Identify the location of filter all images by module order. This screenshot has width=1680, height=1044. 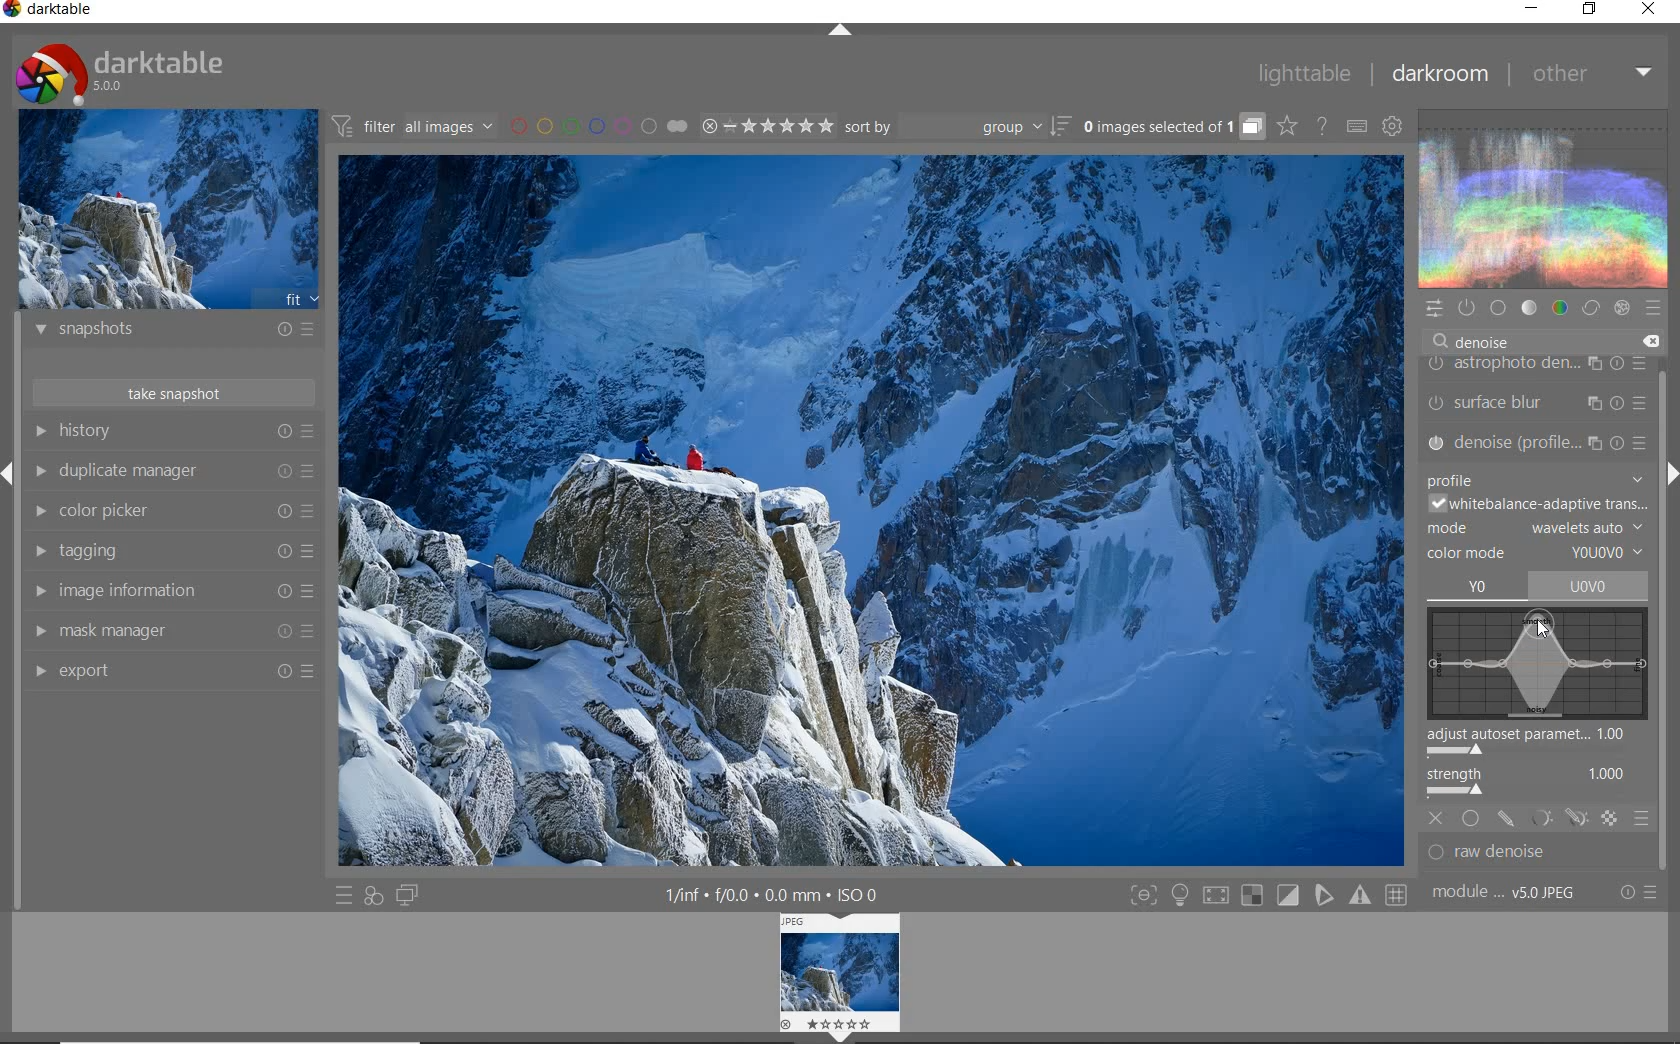
(414, 125).